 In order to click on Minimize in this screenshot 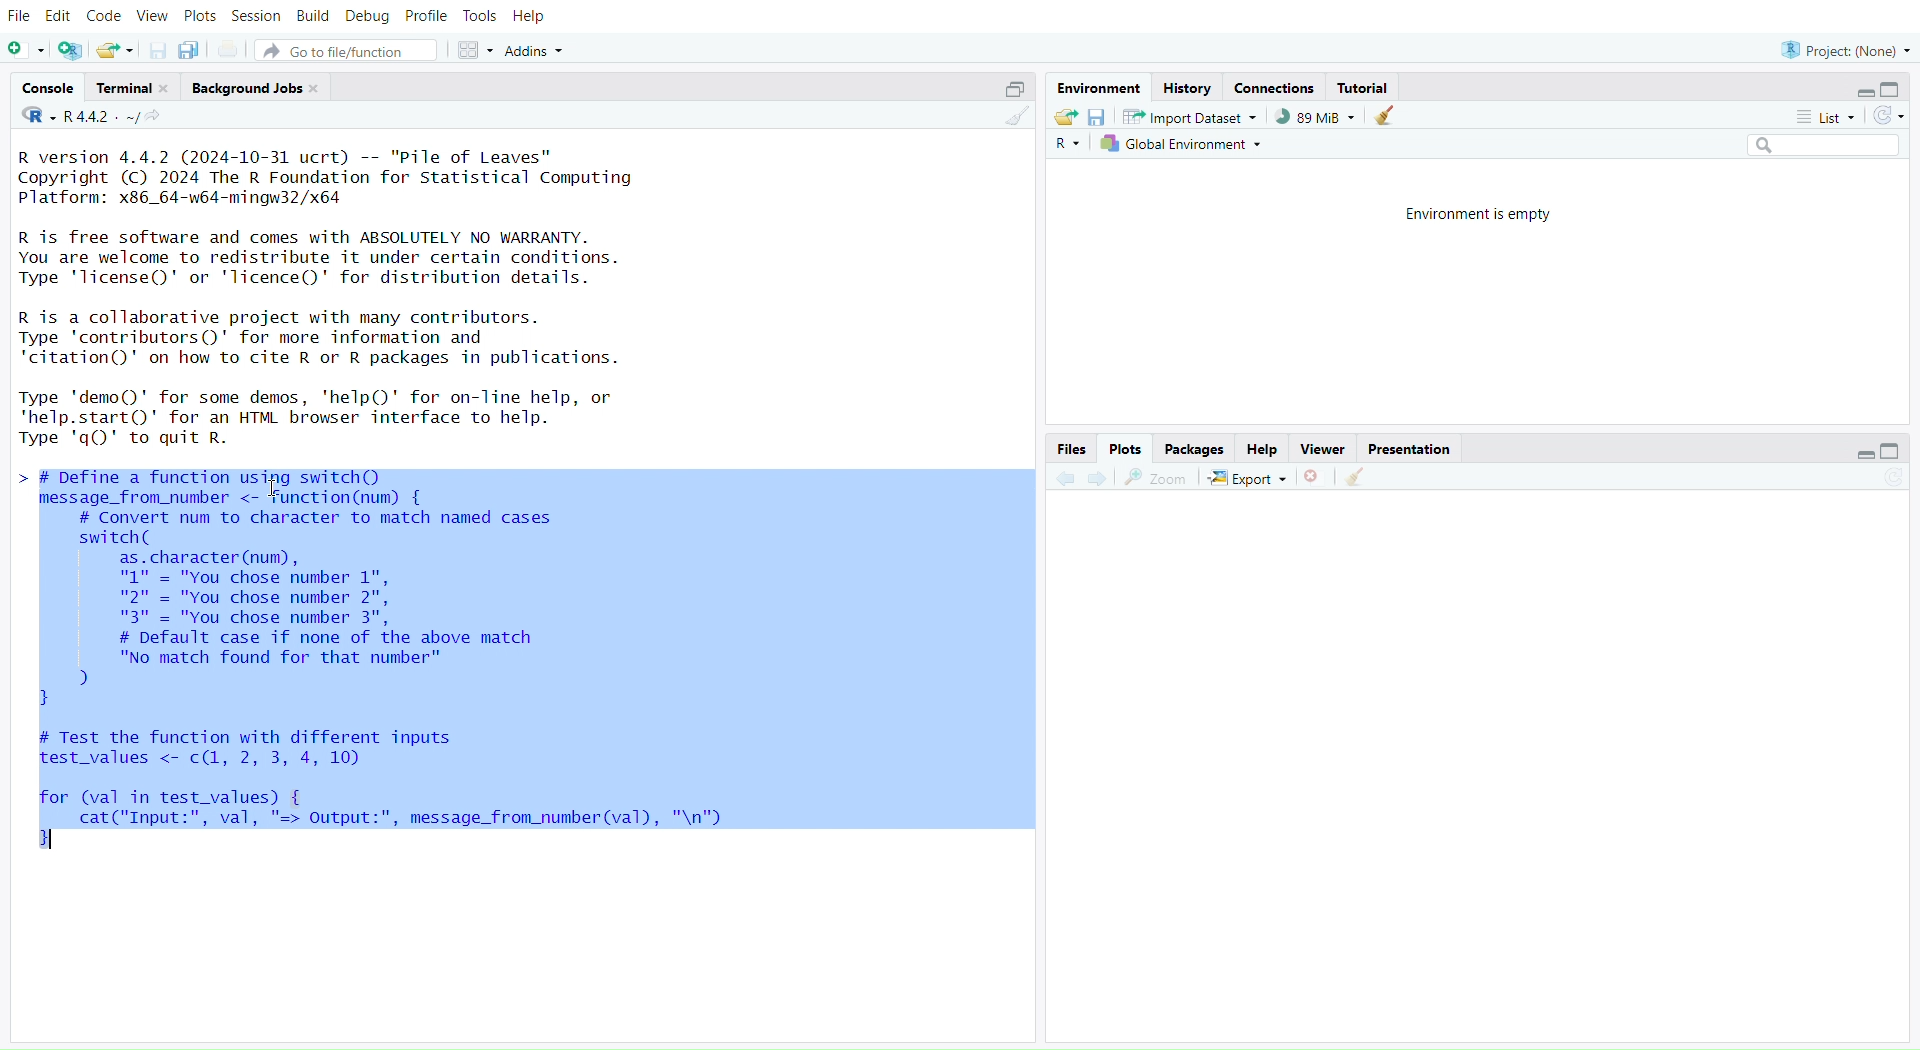, I will do `click(1861, 453)`.